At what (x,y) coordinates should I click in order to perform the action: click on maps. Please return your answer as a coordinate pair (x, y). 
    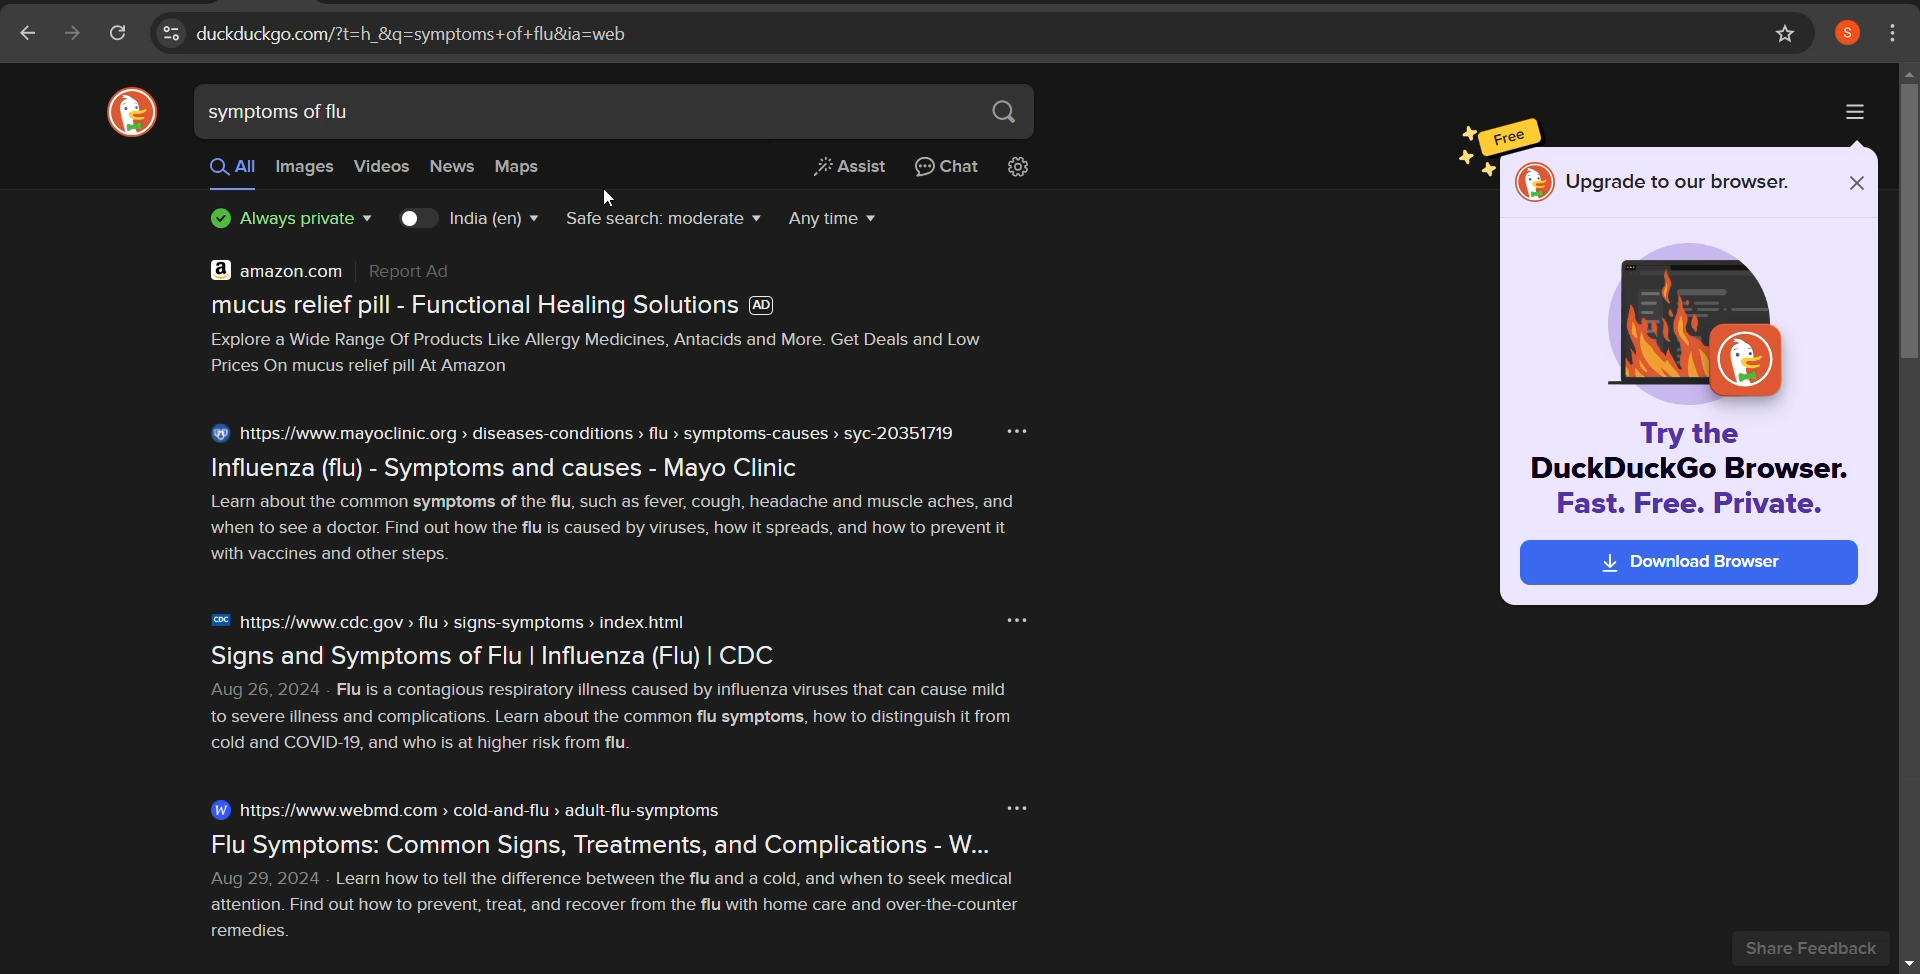
    Looking at the image, I should click on (528, 170).